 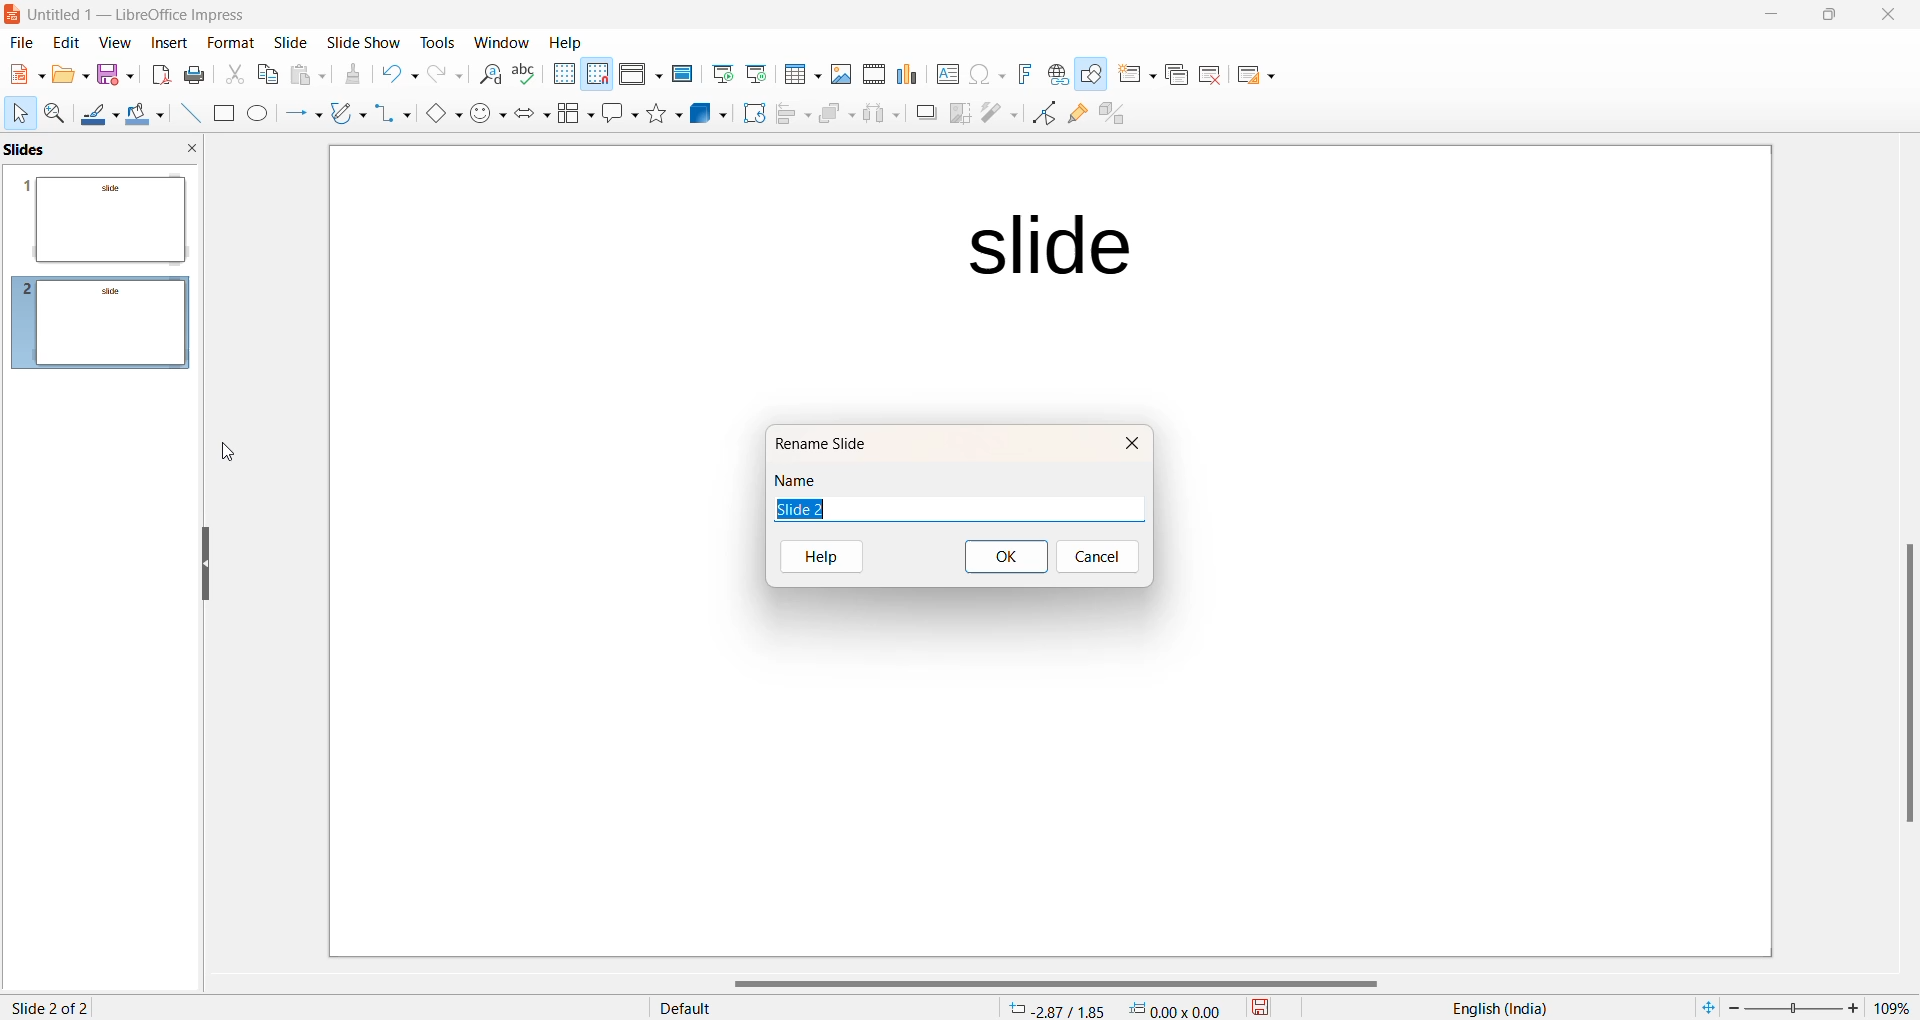 I want to click on Rotate, so click(x=749, y=115).